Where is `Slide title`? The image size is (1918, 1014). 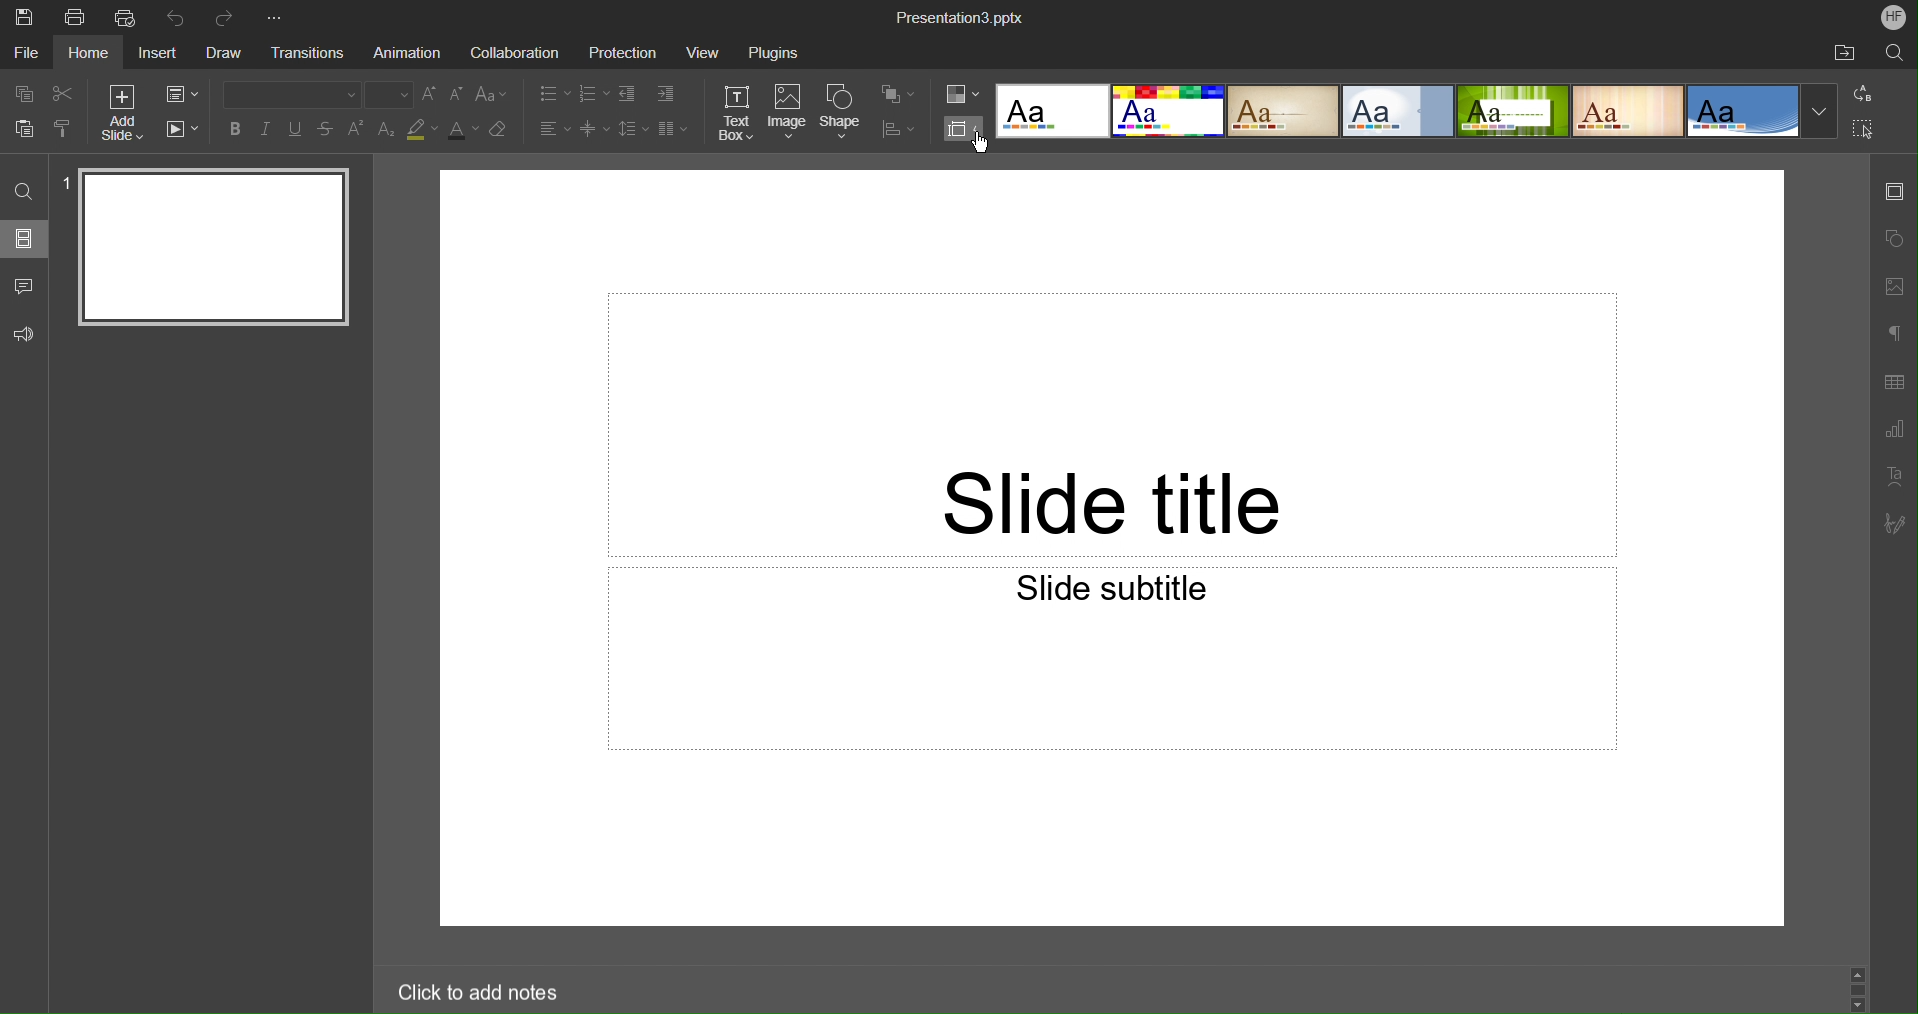 Slide title is located at coordinates (1112, 424).